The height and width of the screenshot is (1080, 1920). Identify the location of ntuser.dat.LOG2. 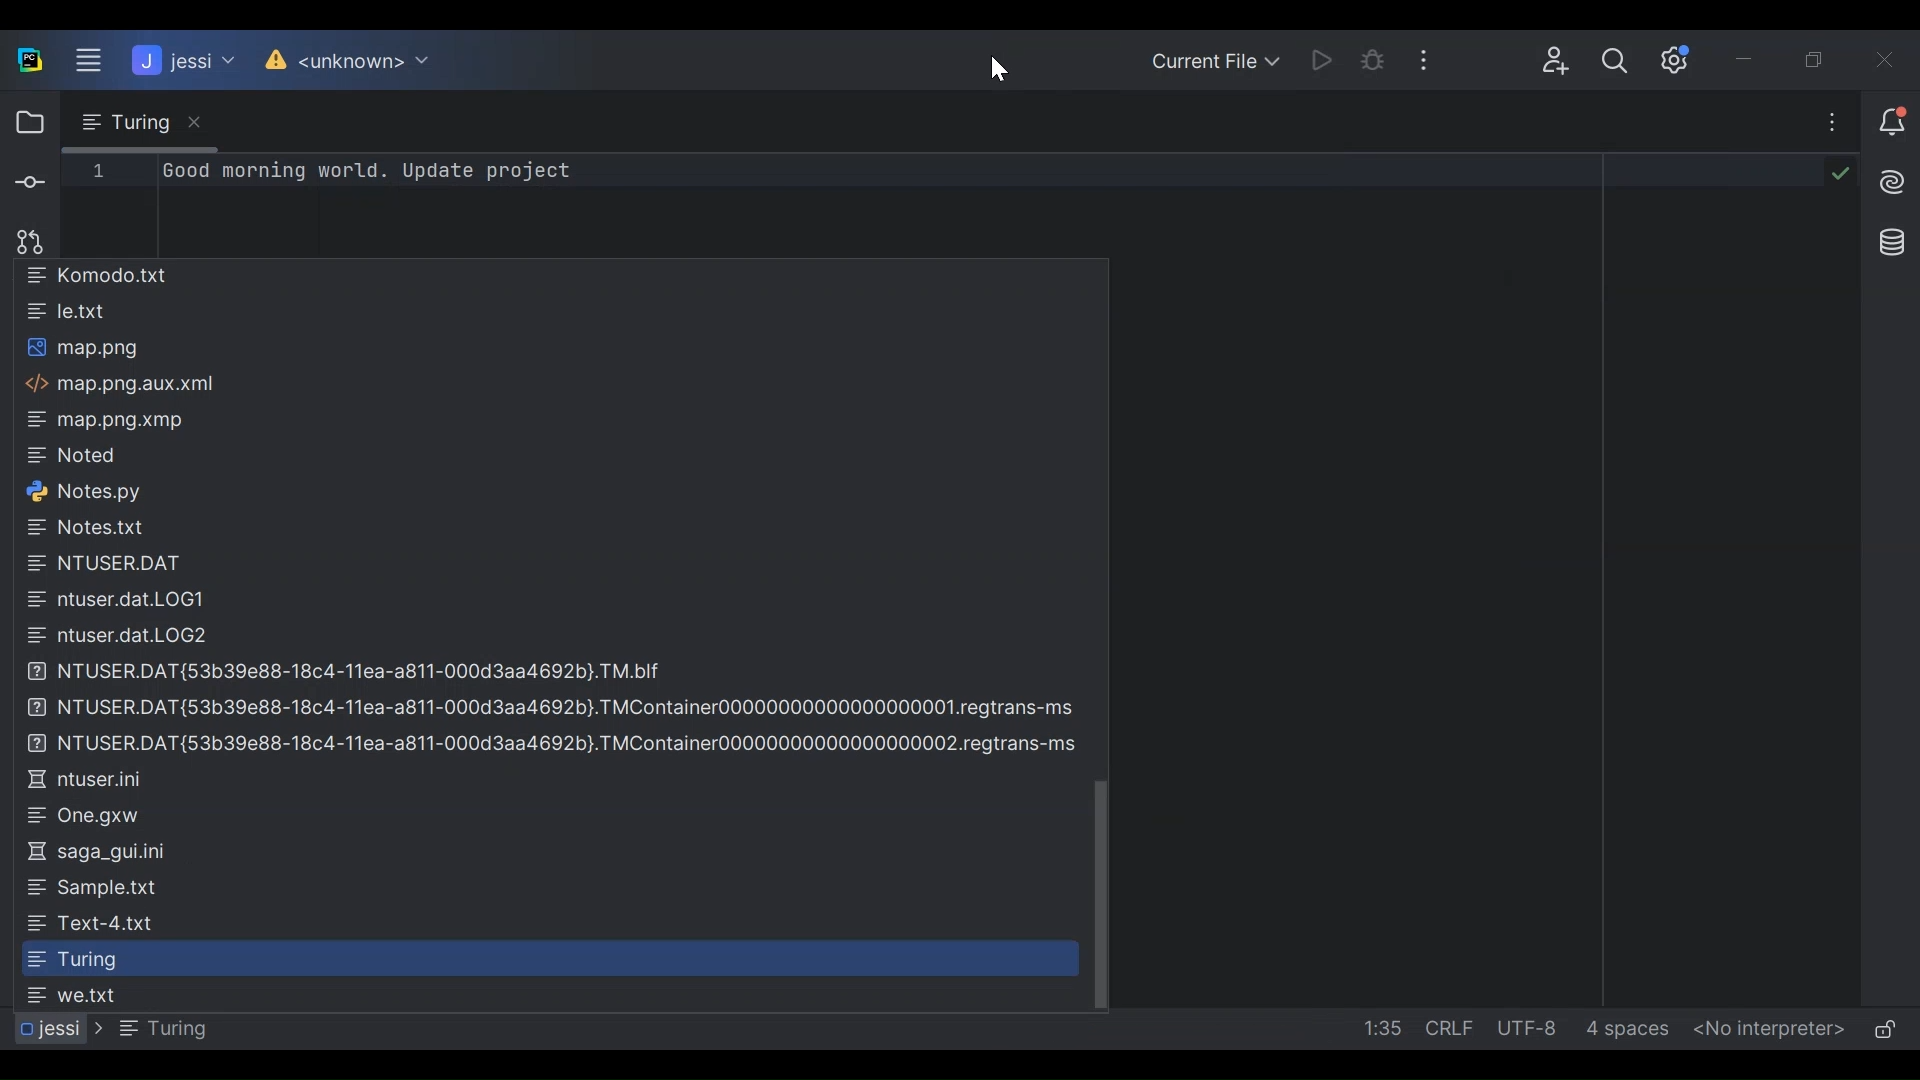
(123, 636).